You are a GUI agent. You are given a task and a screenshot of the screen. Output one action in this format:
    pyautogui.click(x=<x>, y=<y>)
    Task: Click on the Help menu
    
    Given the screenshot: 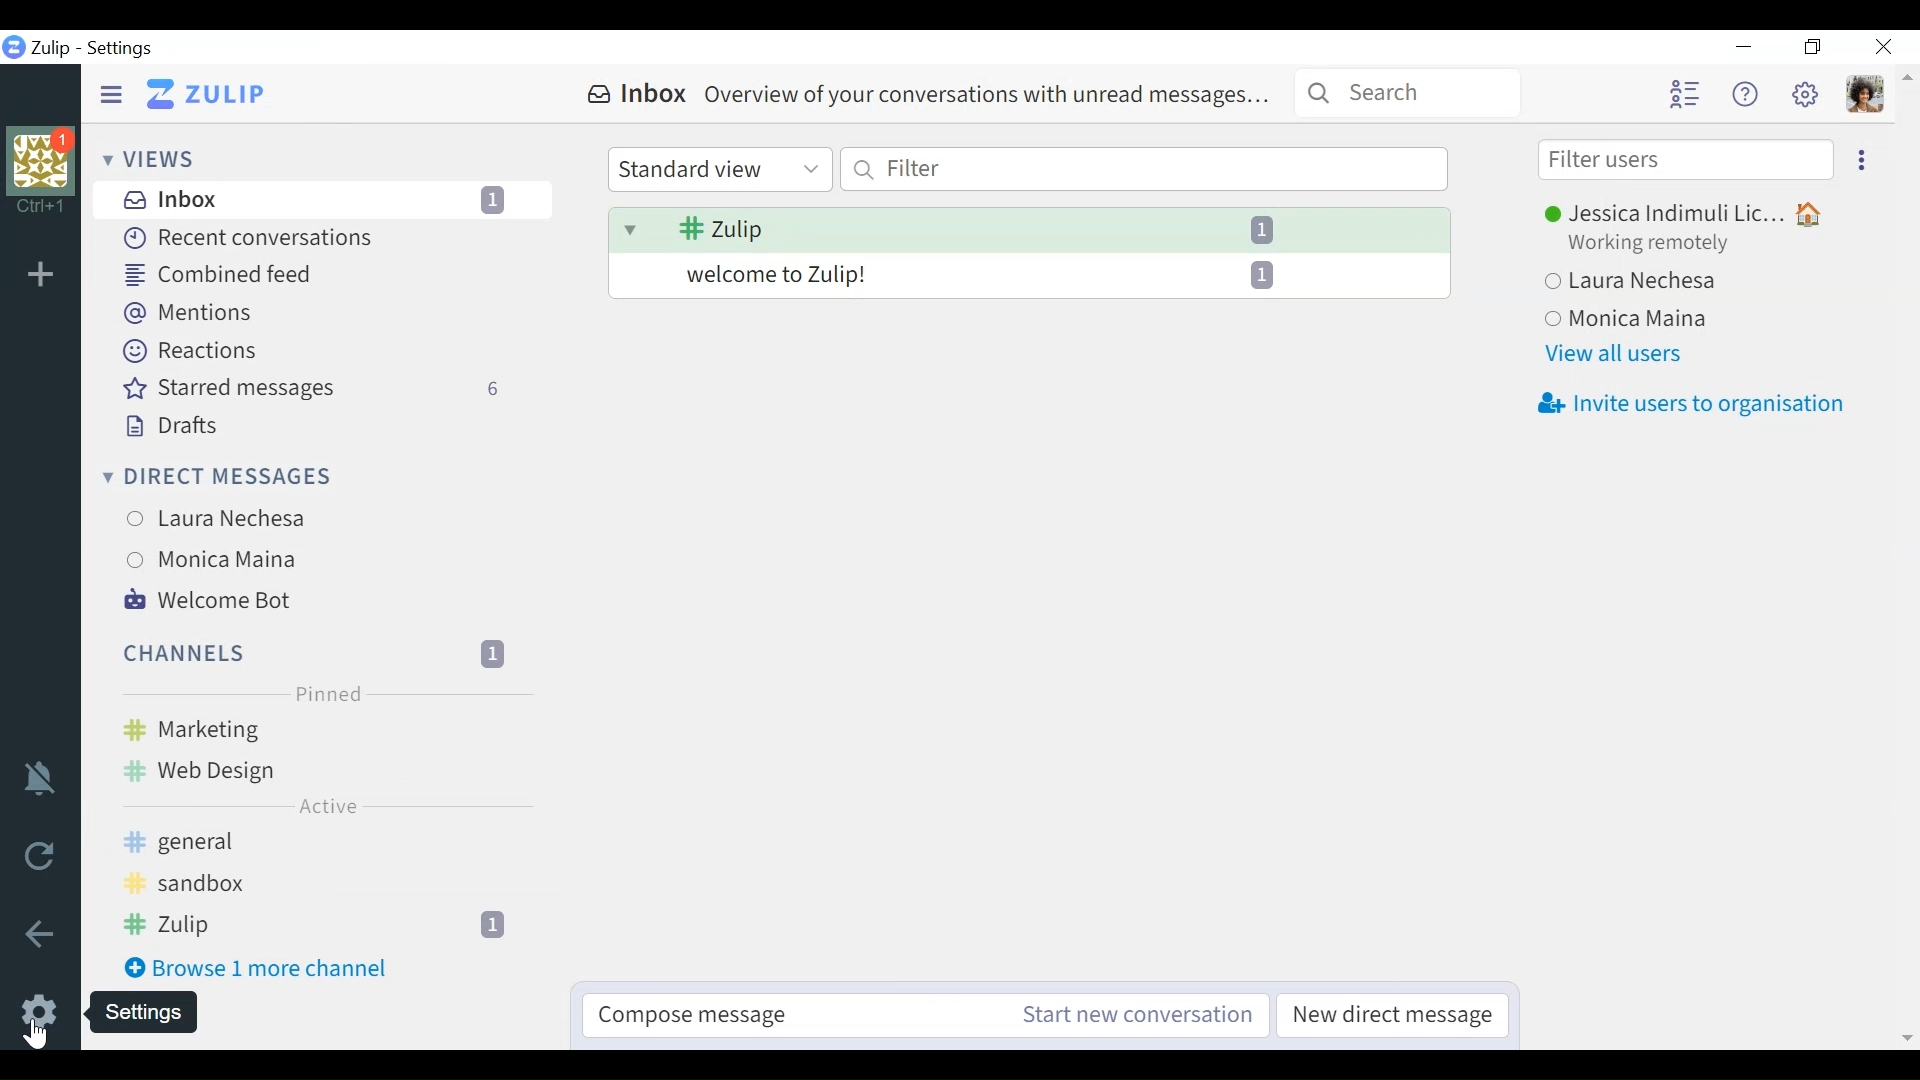 What is the action you would take?
    pyautogui.click(x=1744, y=92)
    